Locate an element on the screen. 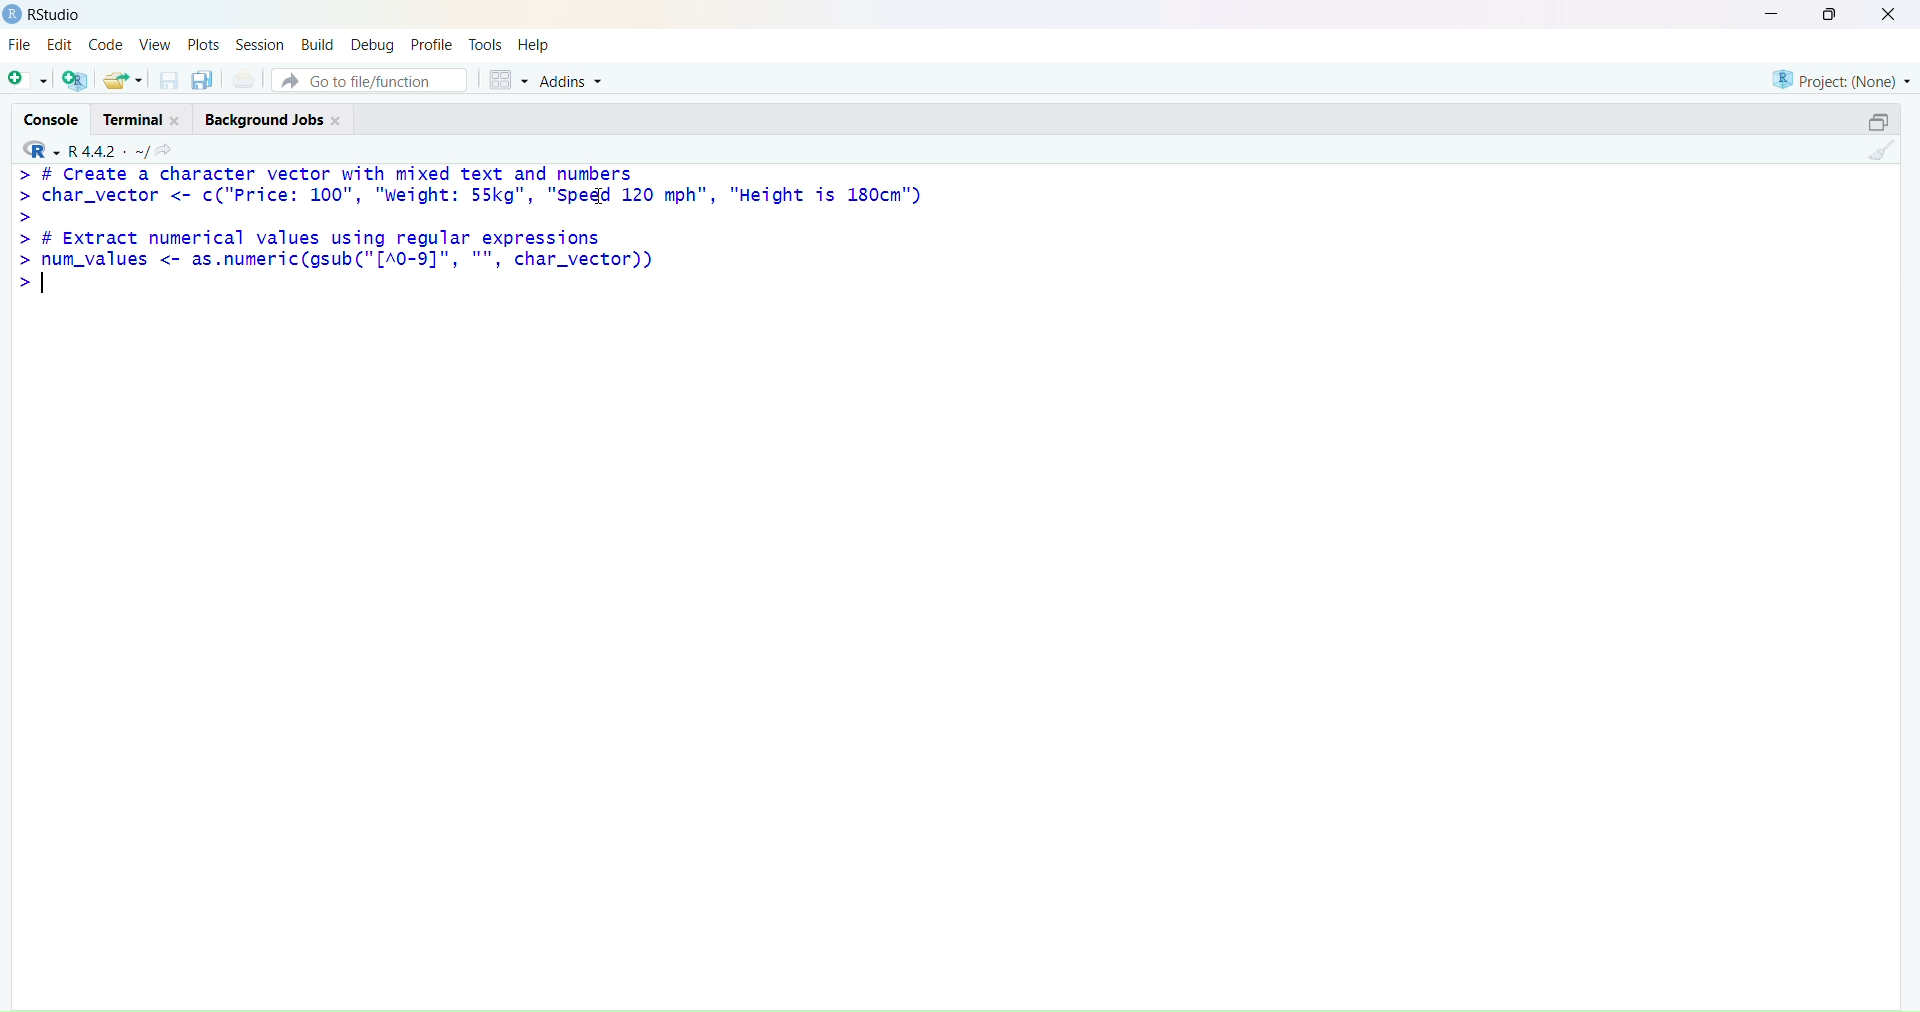 Image resolution: width=1920 pixels, height=1012 pixels. close is located at coordinates (1889, 14).